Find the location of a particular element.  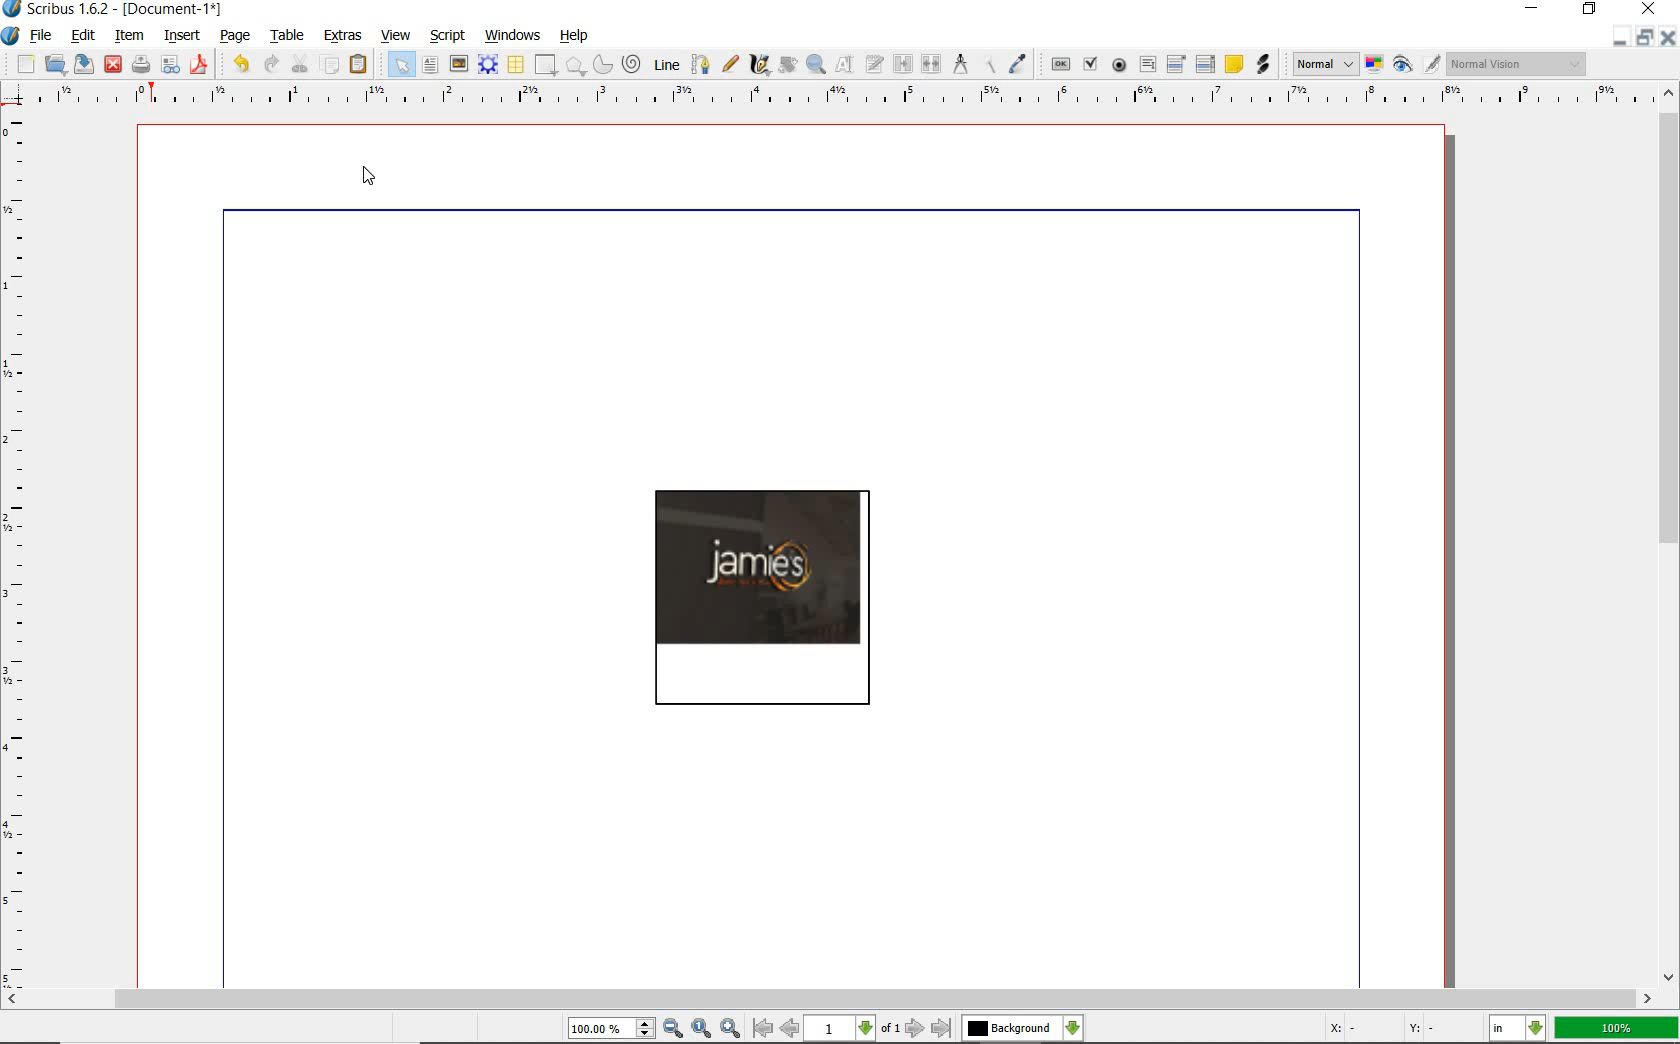

visual appearance of the display: Normal Vision is located at coordinates (1515, 63).